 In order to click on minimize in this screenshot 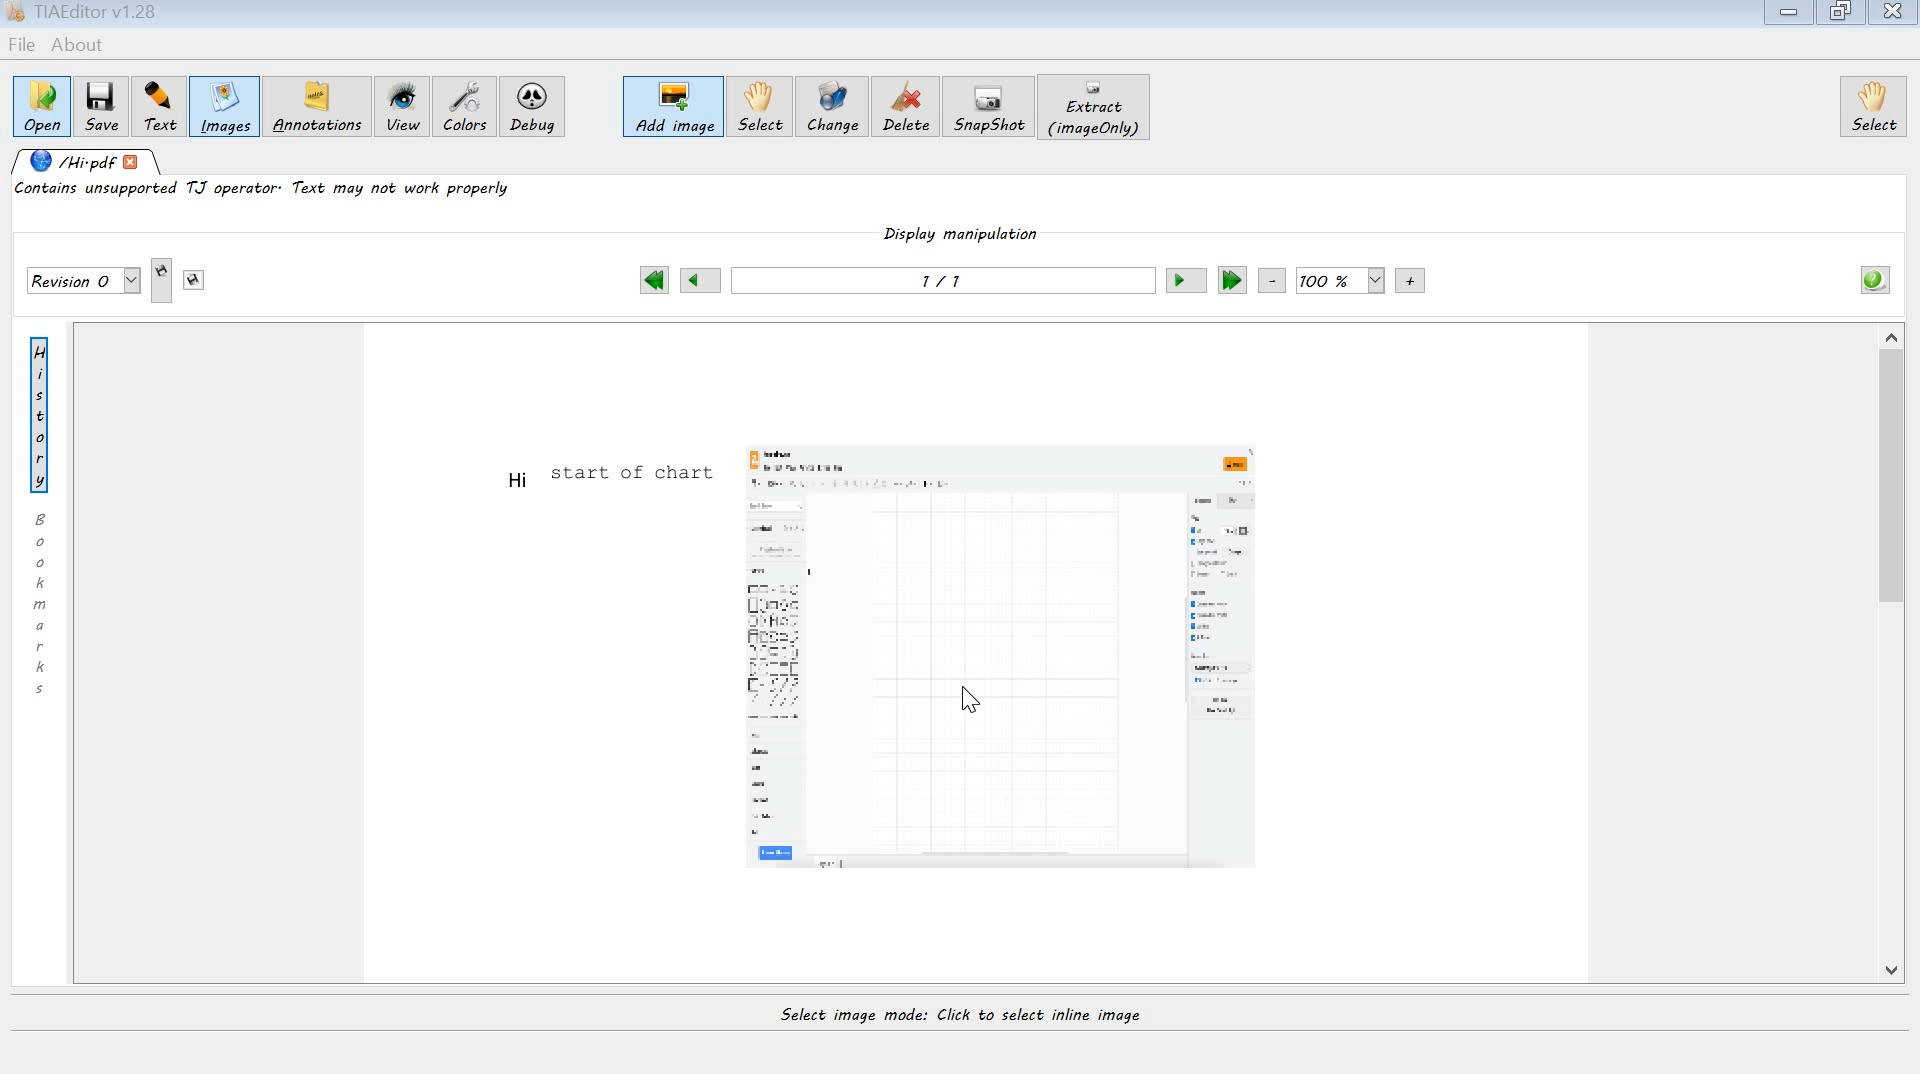, I will do `click(1791, 14)`.